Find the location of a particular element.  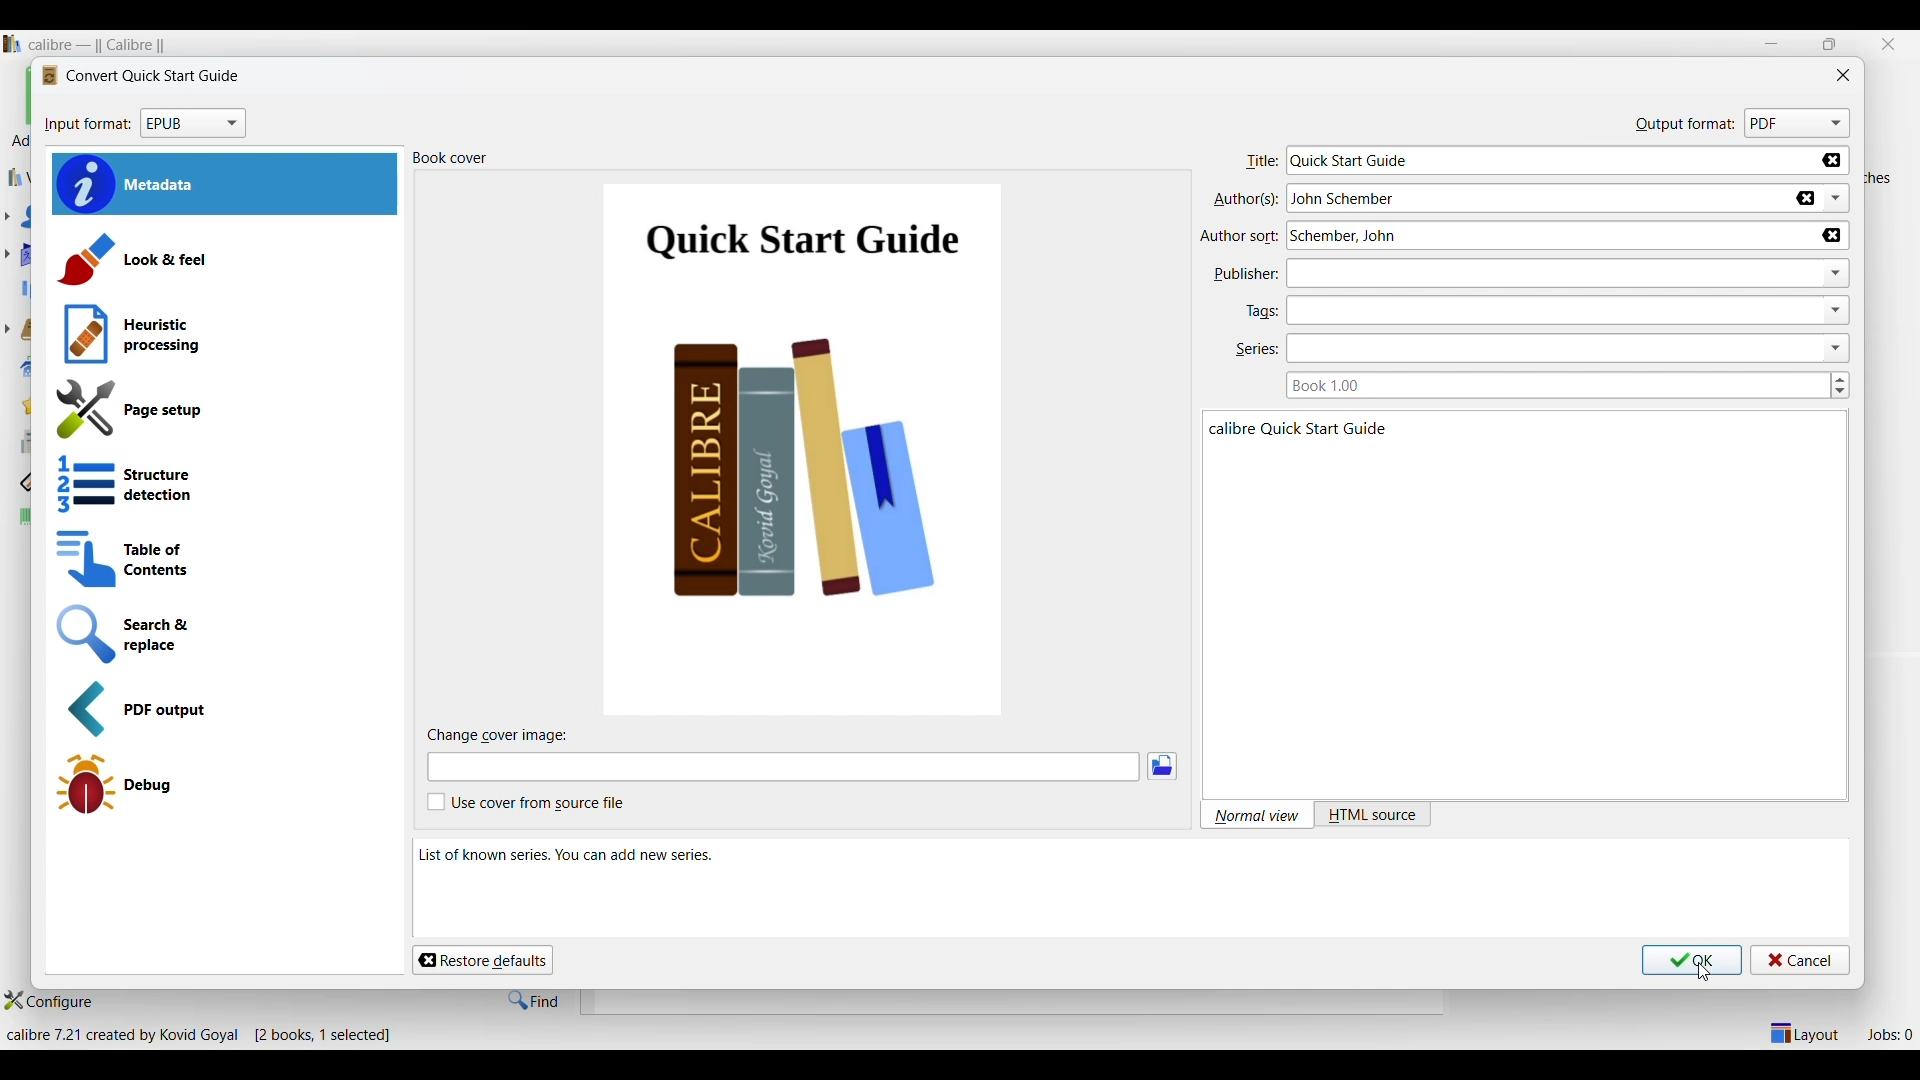

Delete name is located at coordinates (1805, 199).